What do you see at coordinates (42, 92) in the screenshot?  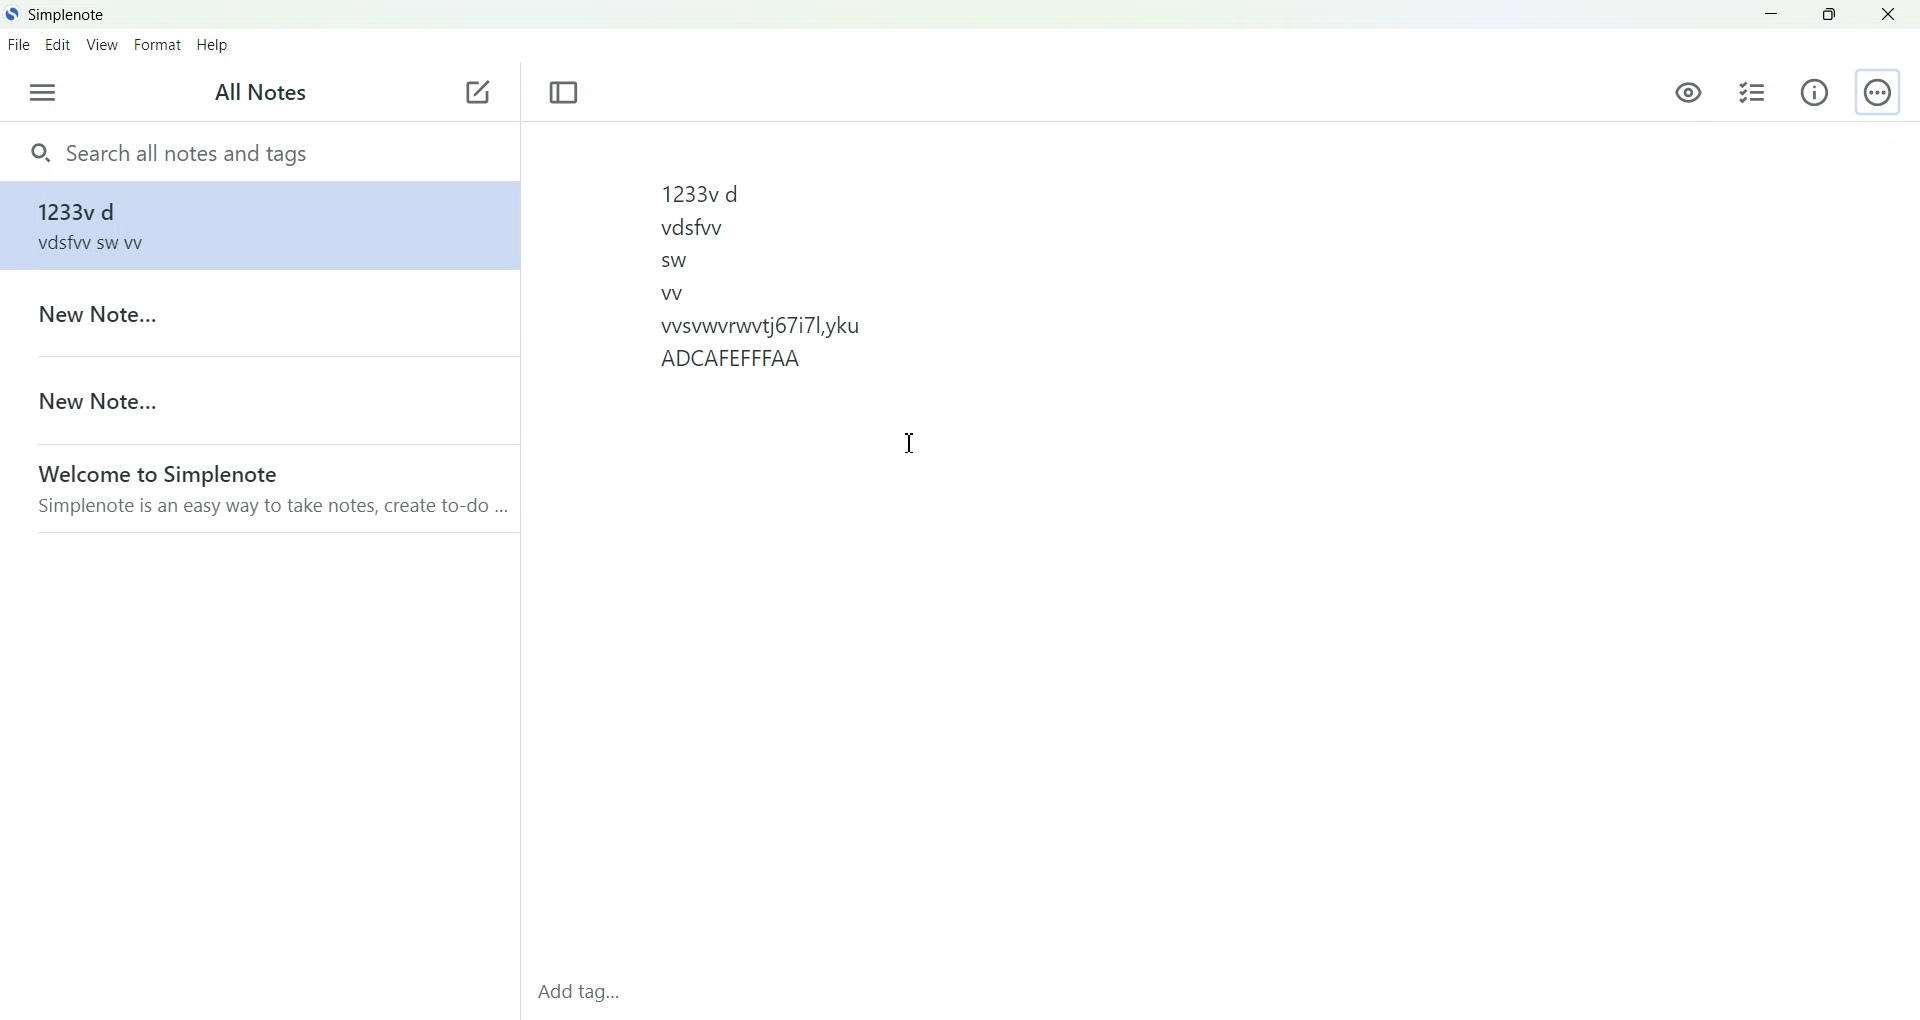 I see `Menu` at bounding box center [42, 92].